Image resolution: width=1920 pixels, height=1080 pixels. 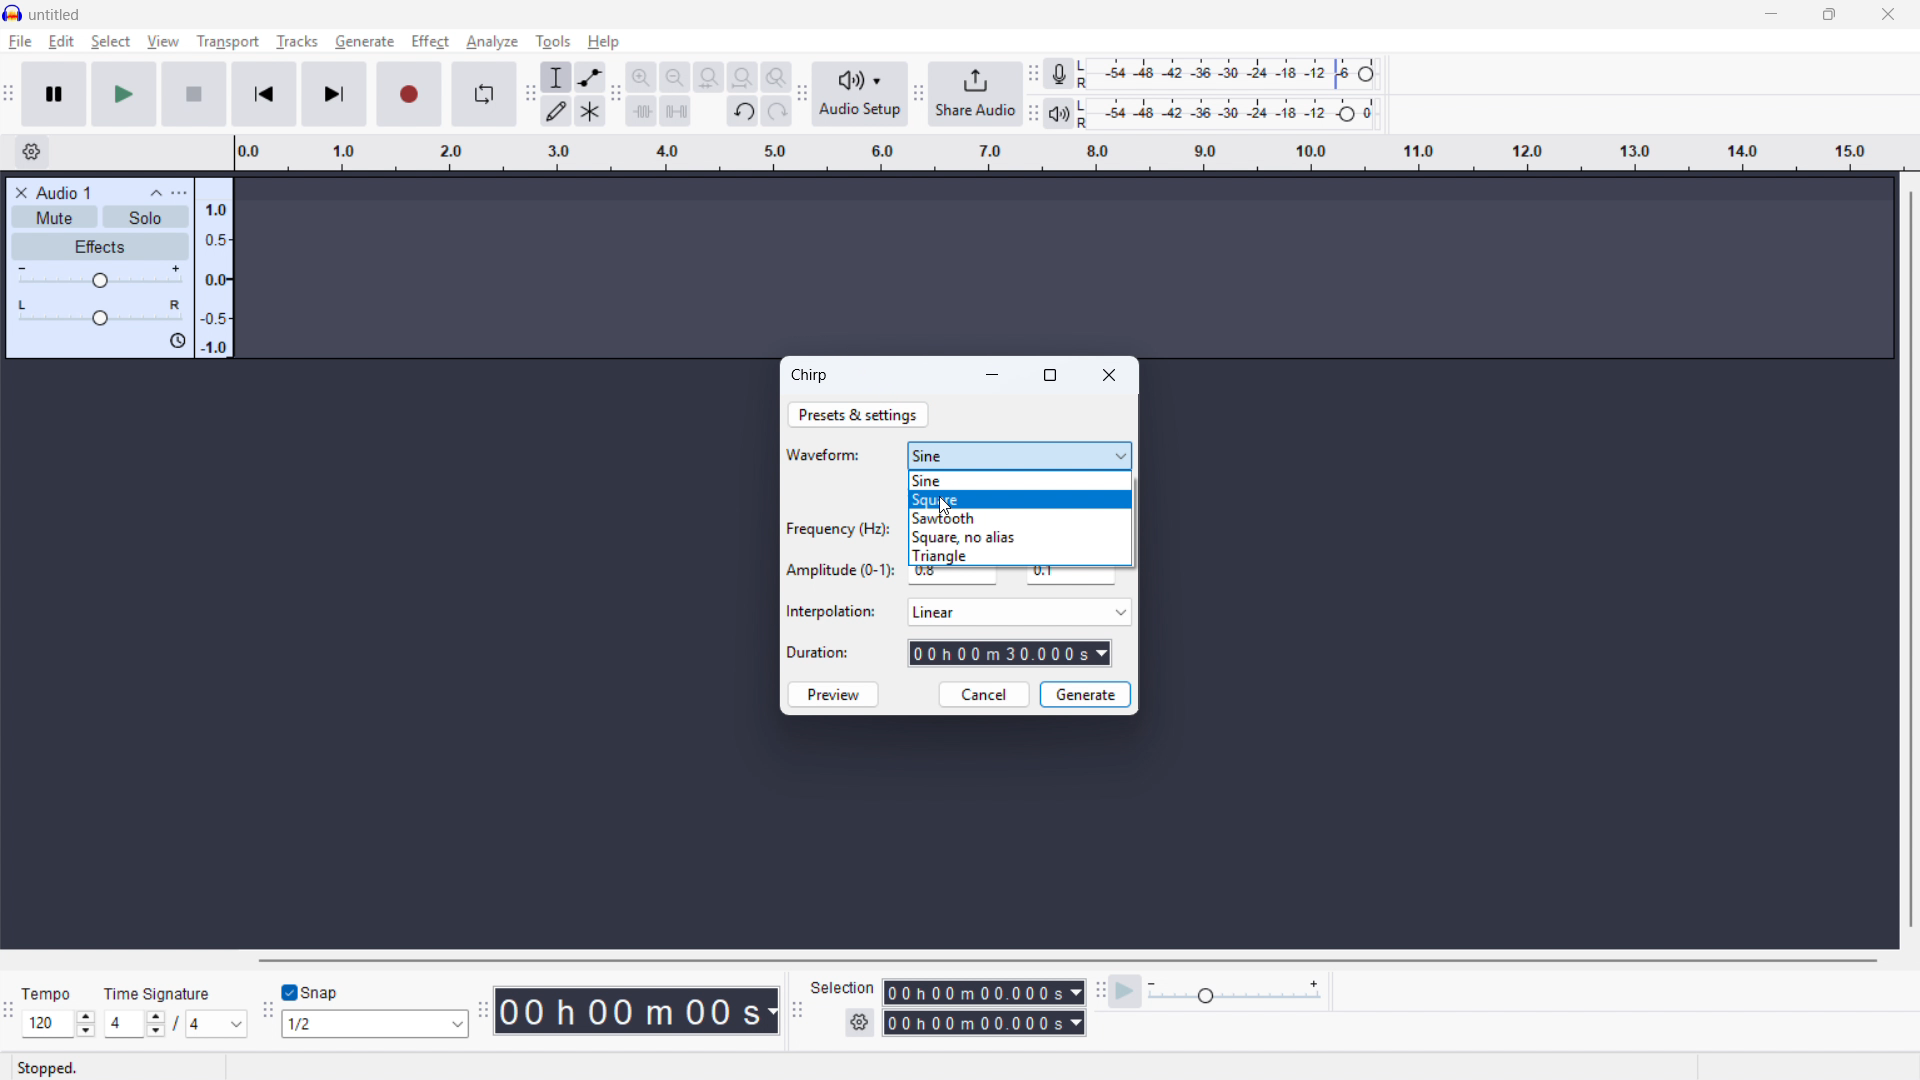 I want to click on Remove track , so click(x=20, y=192).